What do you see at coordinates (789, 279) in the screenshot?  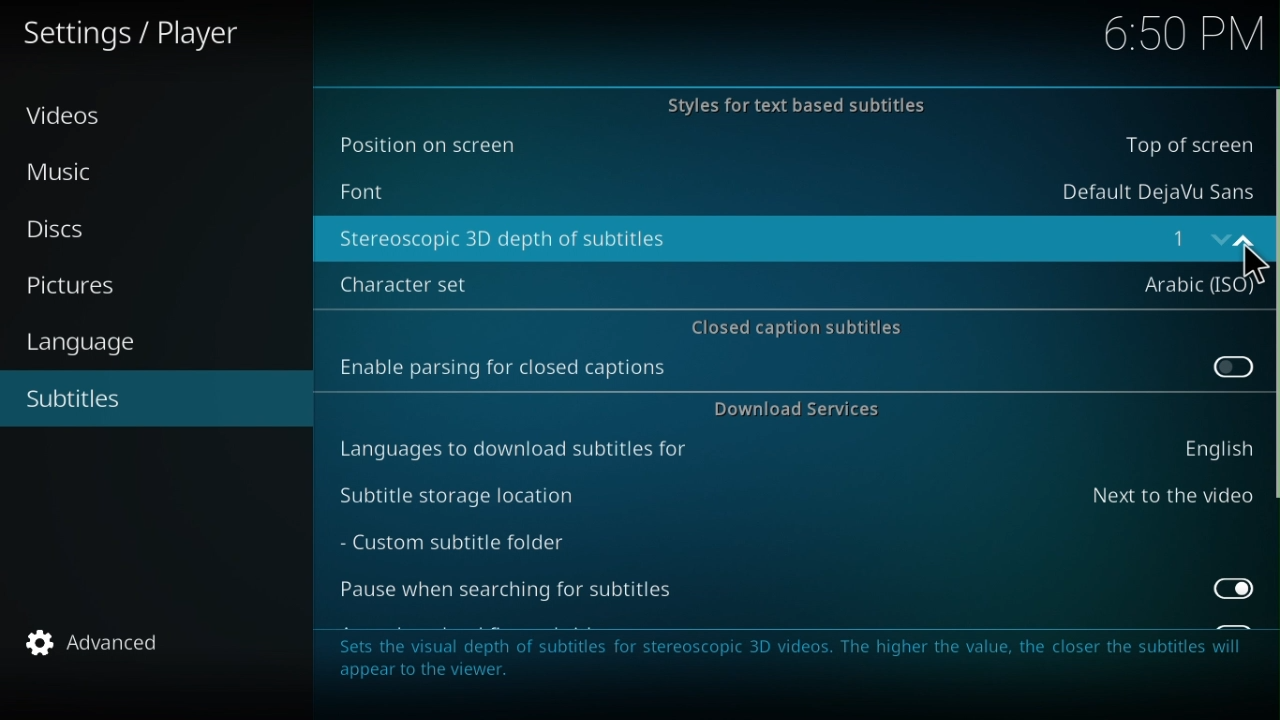 I see `Character set` at bounding box center [789, 279].